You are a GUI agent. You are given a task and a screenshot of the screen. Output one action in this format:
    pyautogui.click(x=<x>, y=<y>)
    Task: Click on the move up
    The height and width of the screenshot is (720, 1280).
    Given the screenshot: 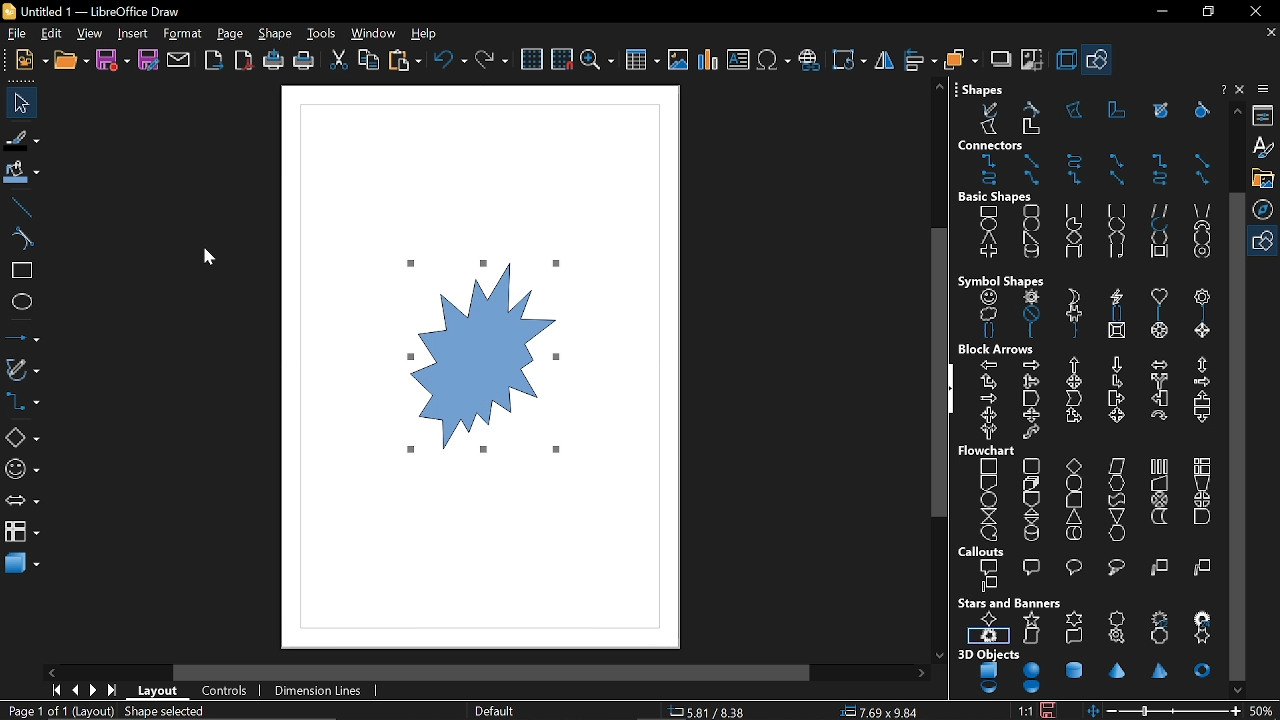 What is the action you would take?
    pyautogui.click(x=1234, y=111)
    